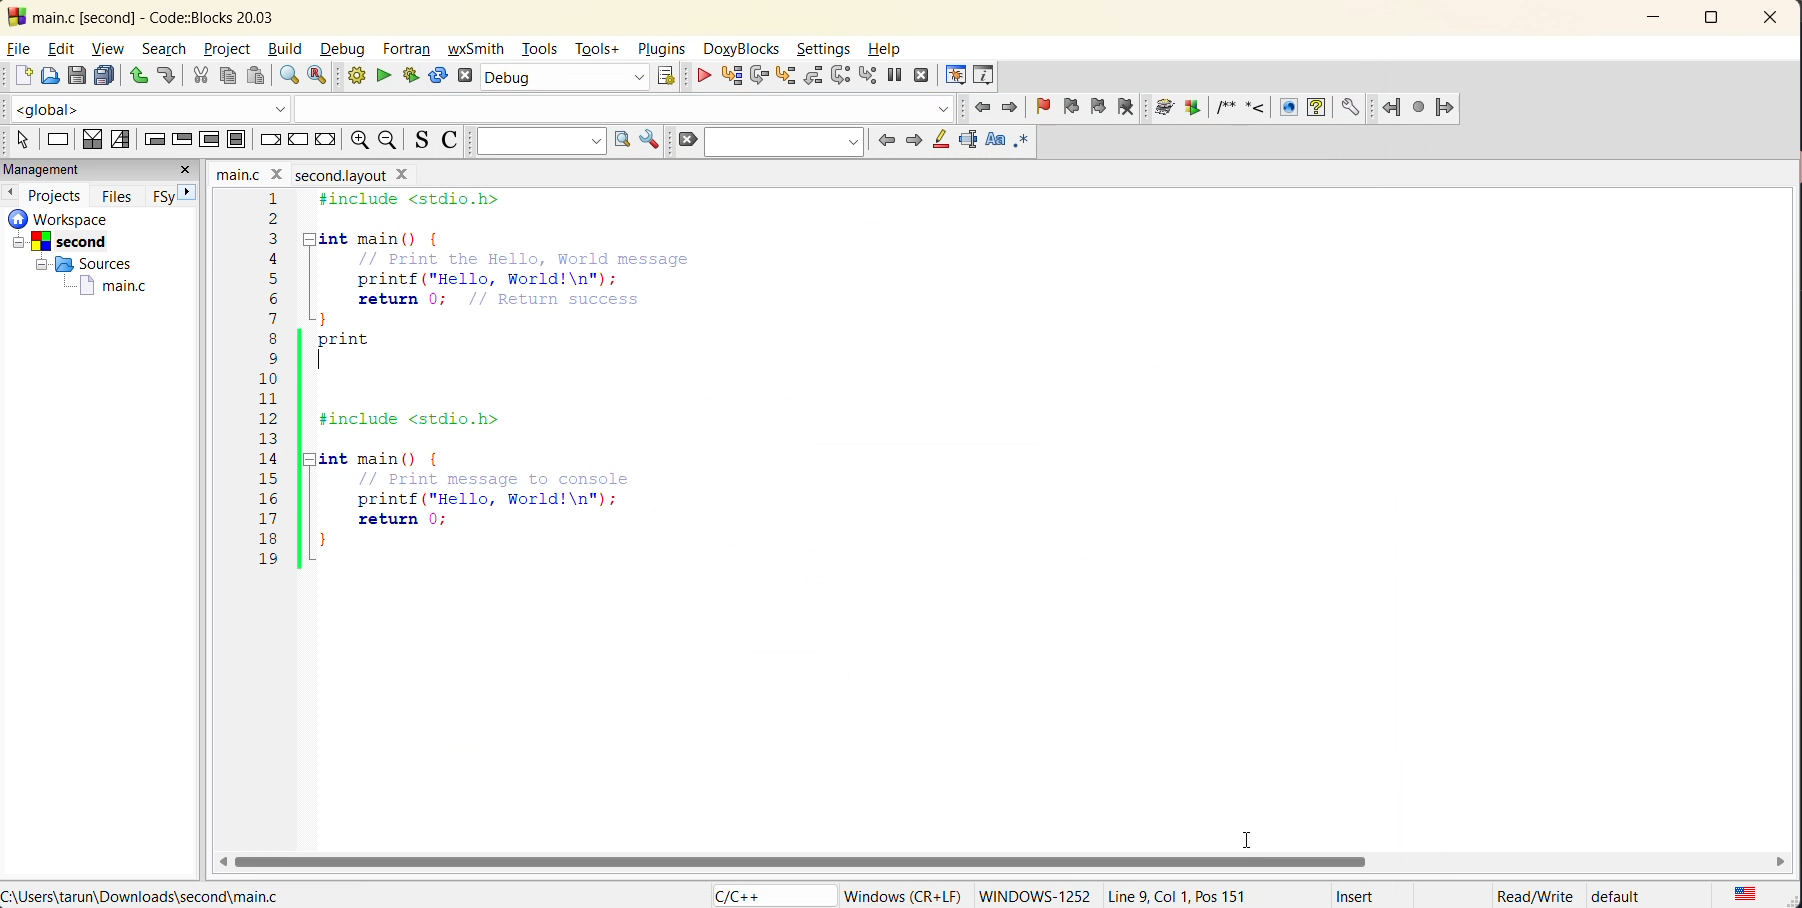 The image size is (1802, 908). Describe the element at coordinates (142, 896) in the screenshot. I see `file location` at that location.